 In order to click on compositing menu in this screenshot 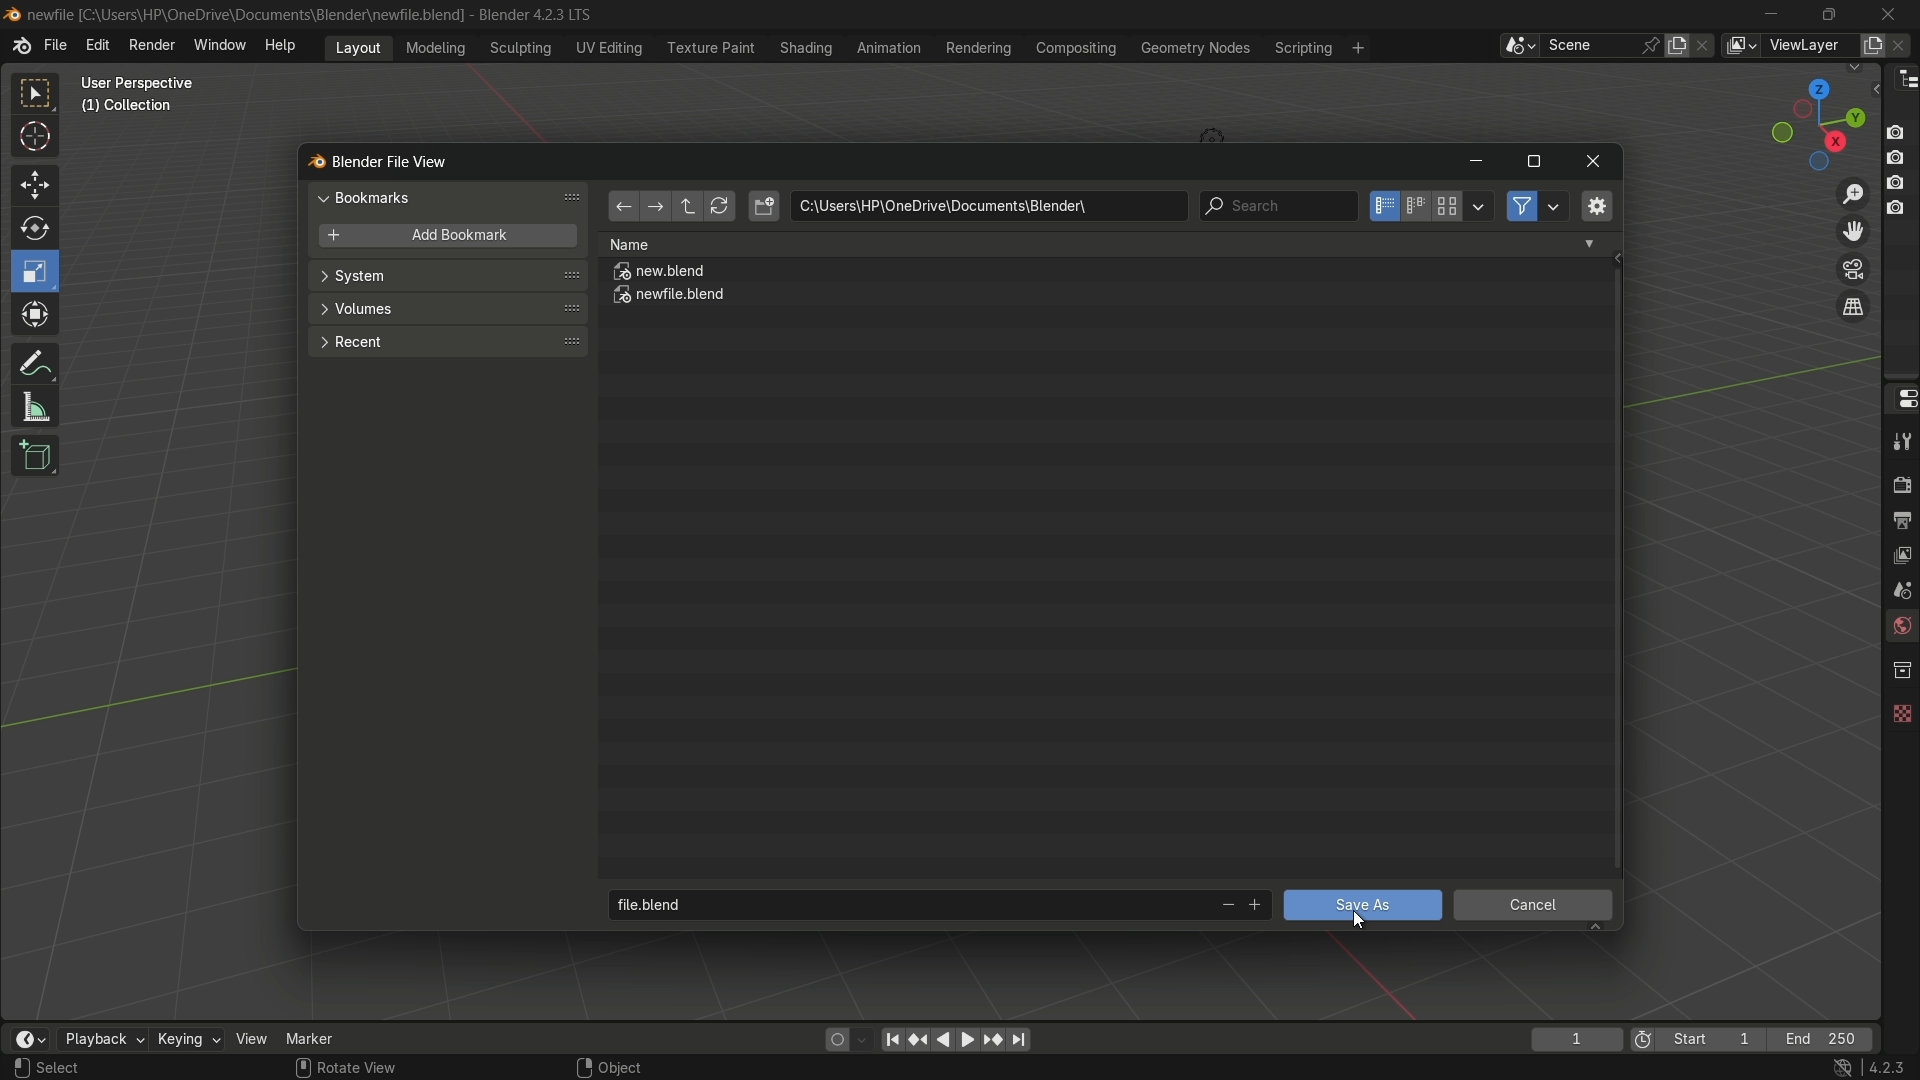, I will do `click(1078, 47)`.